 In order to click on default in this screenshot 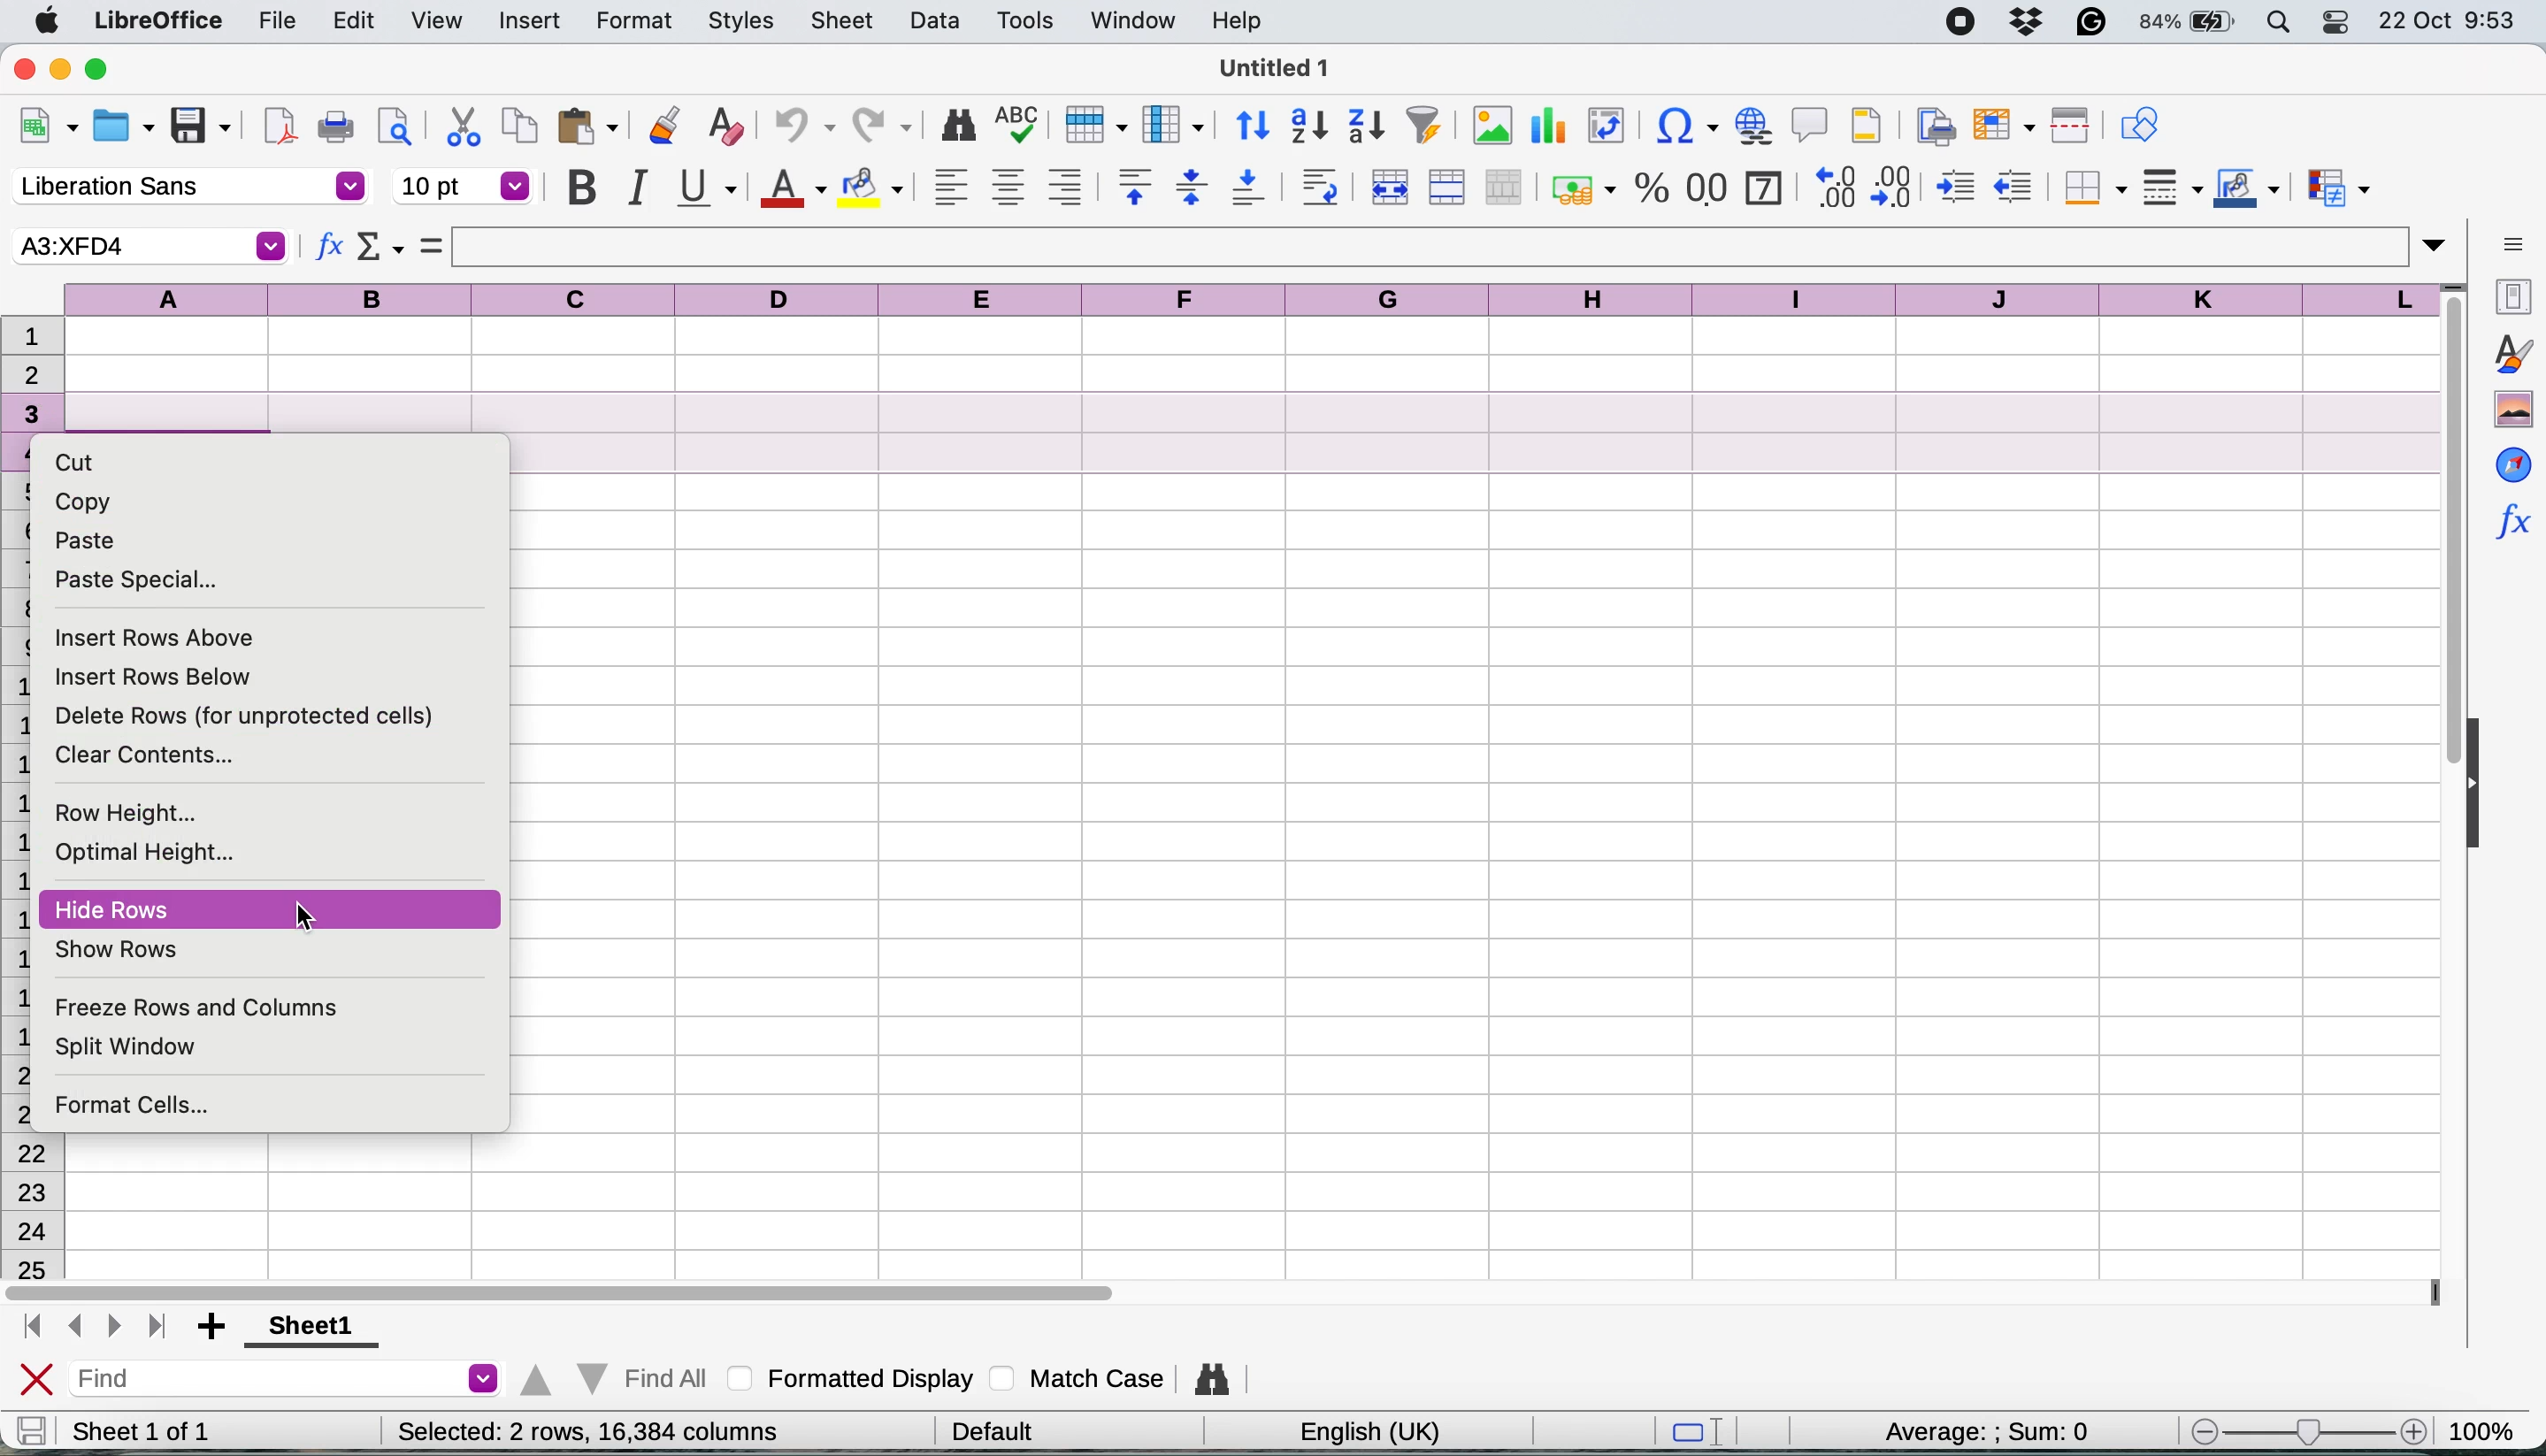, I will do `click(1000, 1428)`.